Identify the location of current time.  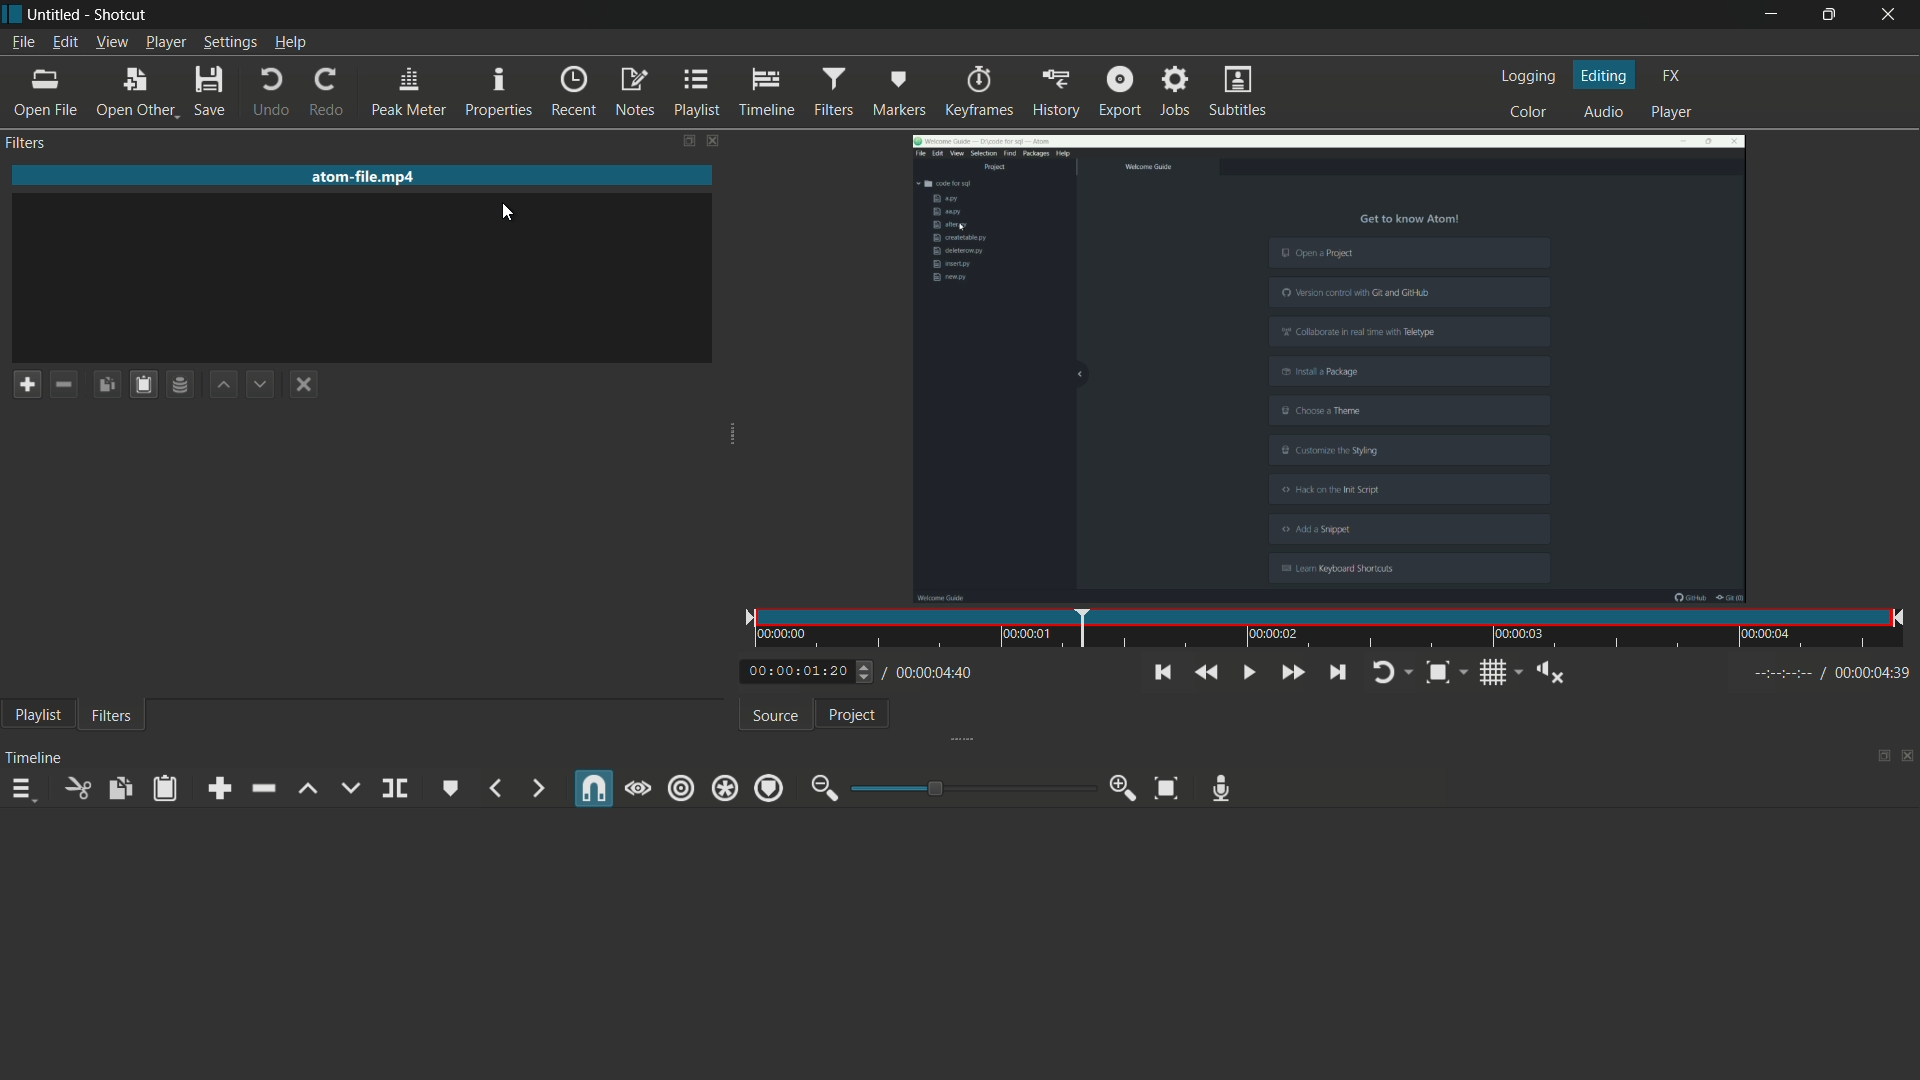
(795, 672).